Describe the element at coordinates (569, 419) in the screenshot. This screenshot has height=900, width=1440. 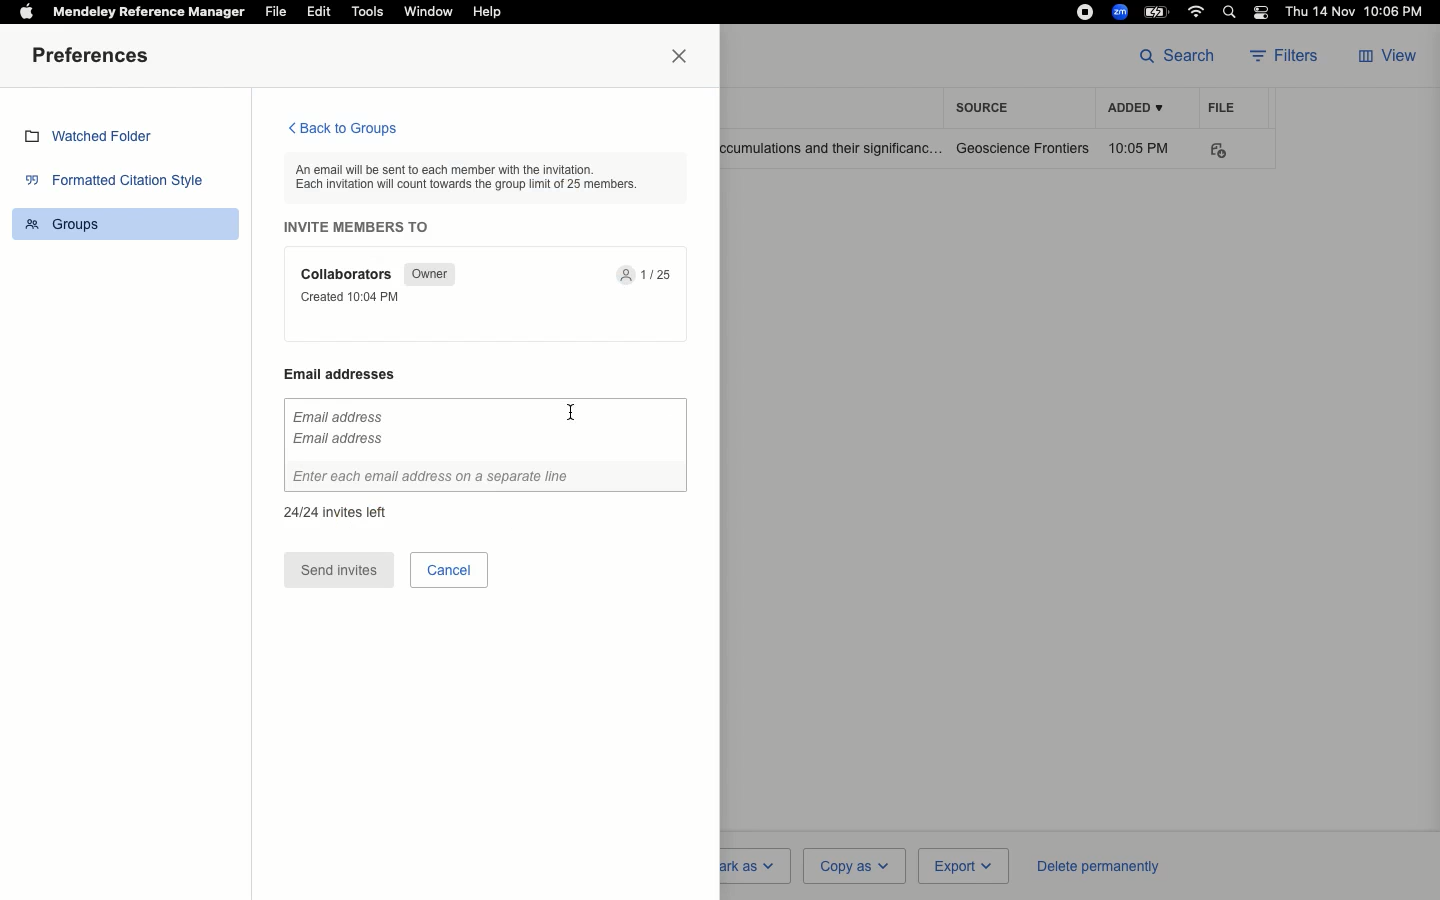
I see `cursor` at that location.